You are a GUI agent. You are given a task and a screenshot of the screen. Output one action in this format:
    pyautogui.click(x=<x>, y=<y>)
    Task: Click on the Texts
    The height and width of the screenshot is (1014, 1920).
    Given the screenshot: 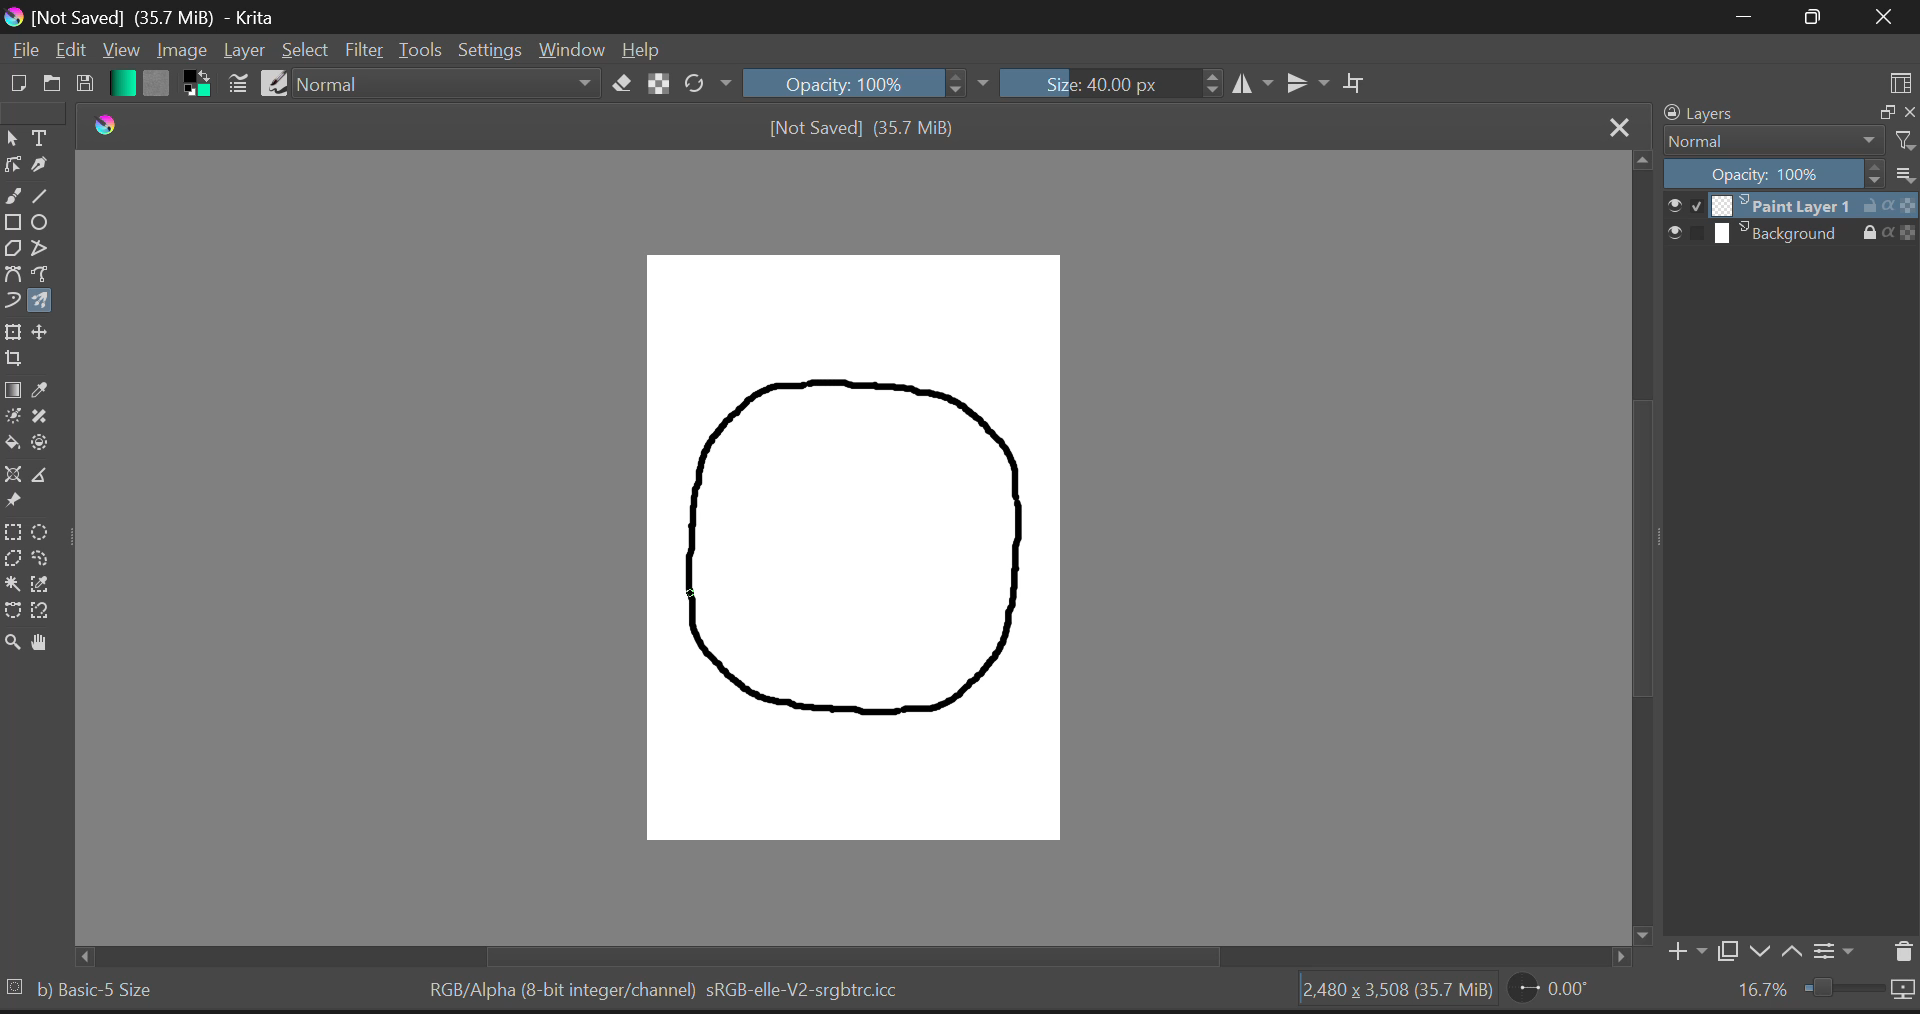 What is the action you would take?
    pyautogui.click(x=41, y=136)
    